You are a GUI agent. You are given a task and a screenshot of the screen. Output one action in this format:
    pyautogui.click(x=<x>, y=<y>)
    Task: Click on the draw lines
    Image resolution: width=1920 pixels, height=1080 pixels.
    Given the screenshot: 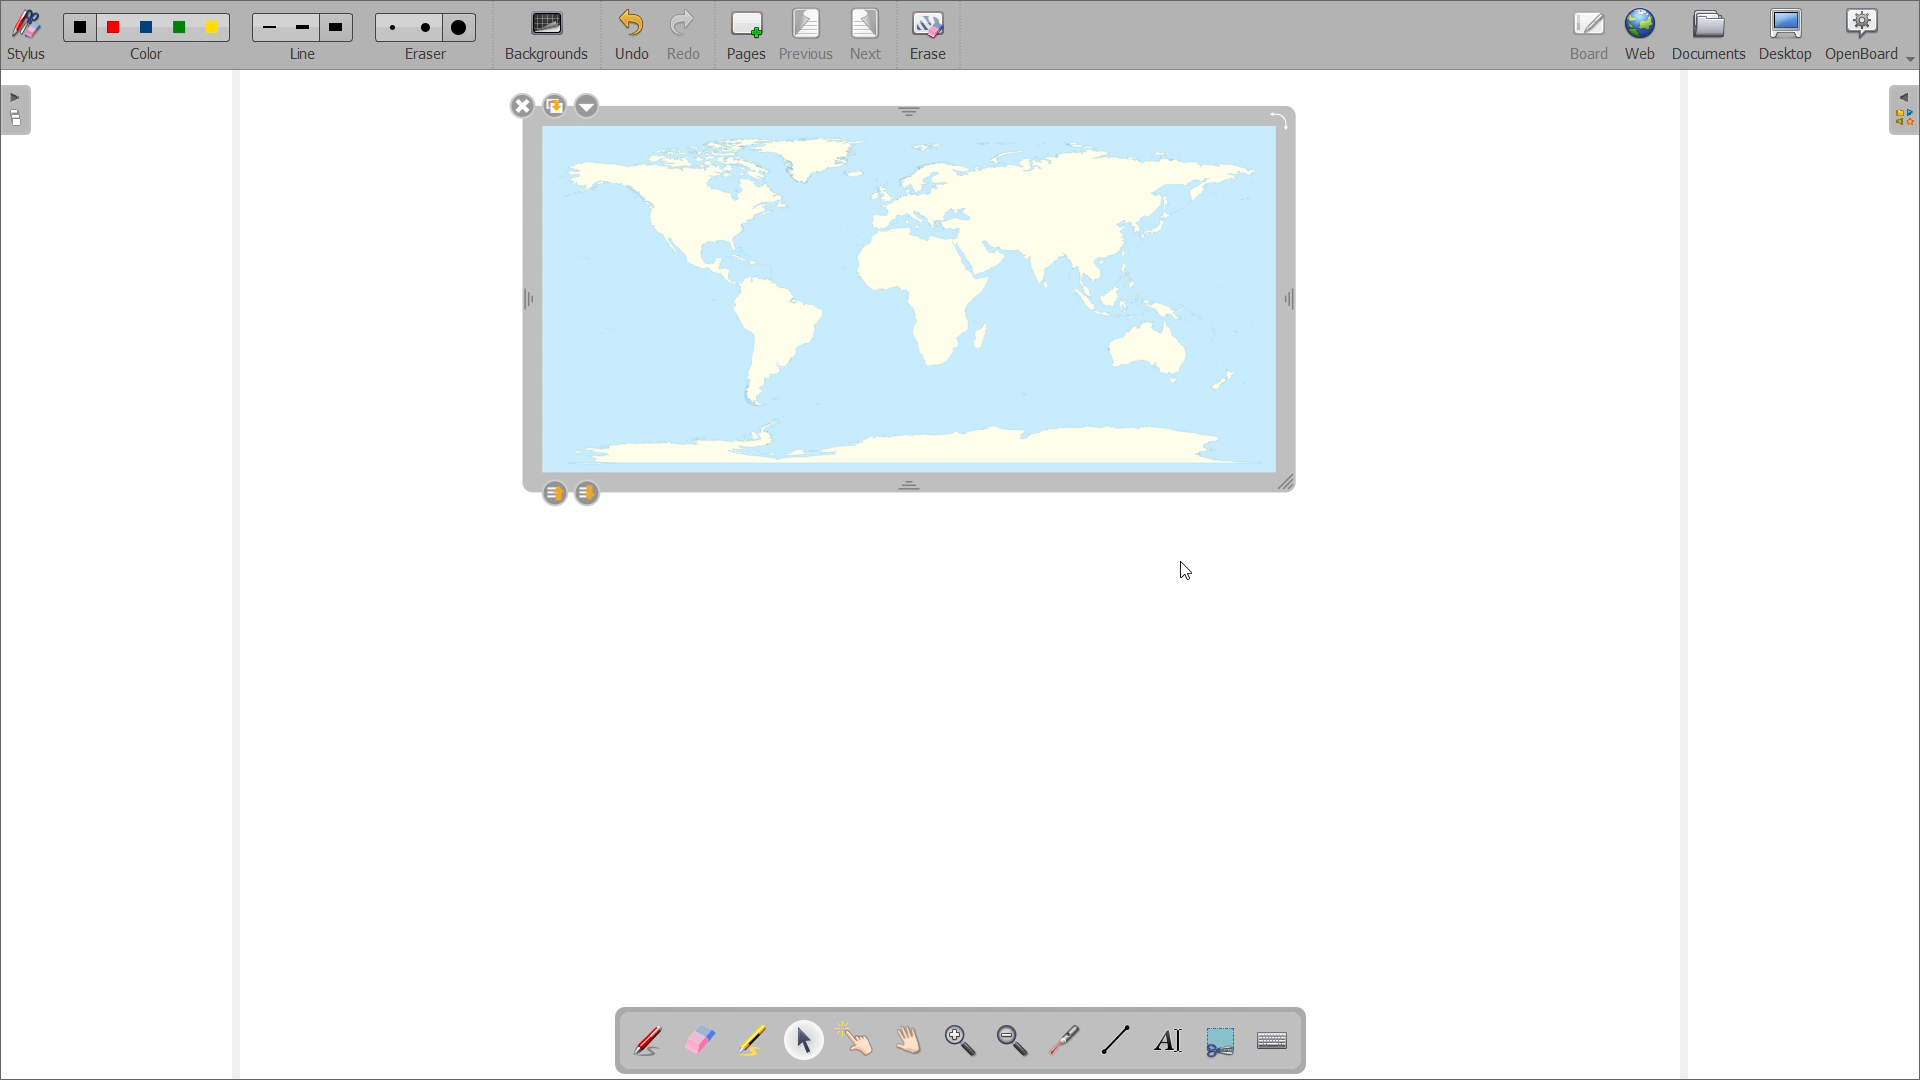 What is the action you would take?
    pyautogui.click(x=1117, y=1040)
    